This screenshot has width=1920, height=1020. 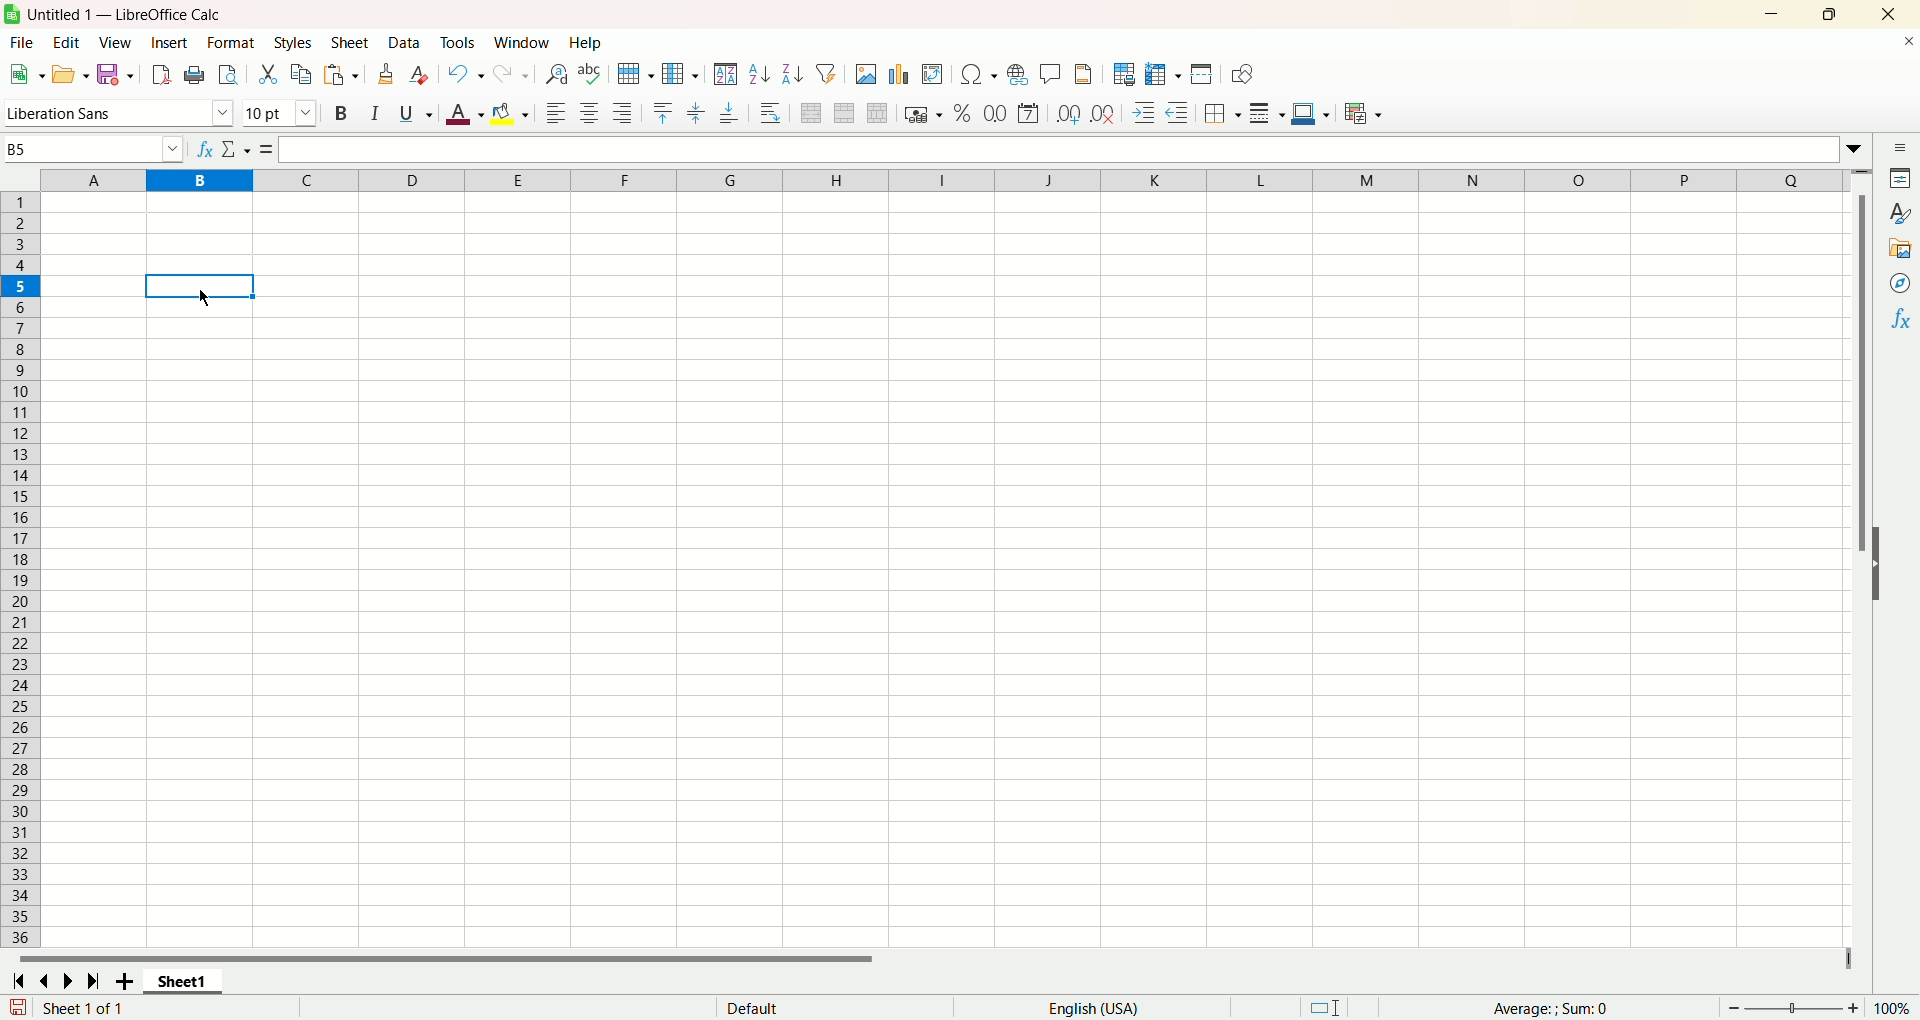 What do you see at coordinates (196, 76) in the screenshot?
I see `print` at bounding box center [196, 76].